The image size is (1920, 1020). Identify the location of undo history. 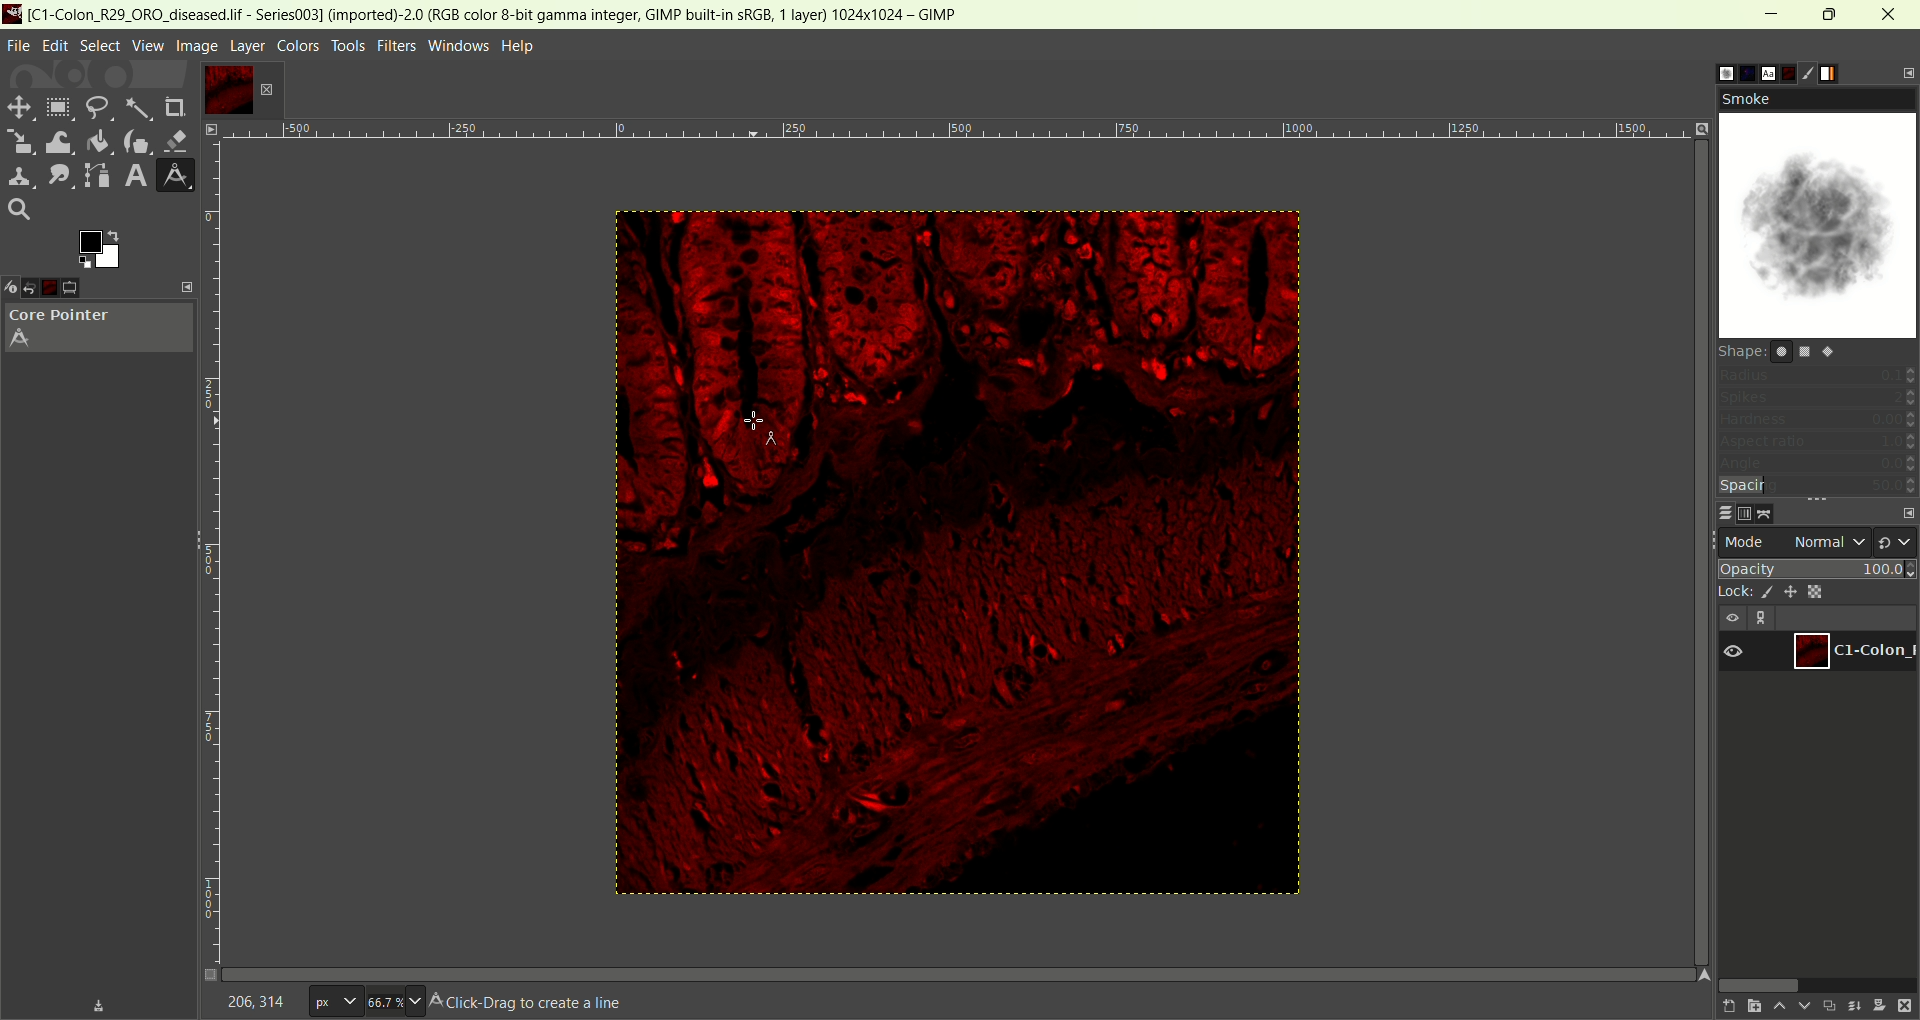
(37, 289).